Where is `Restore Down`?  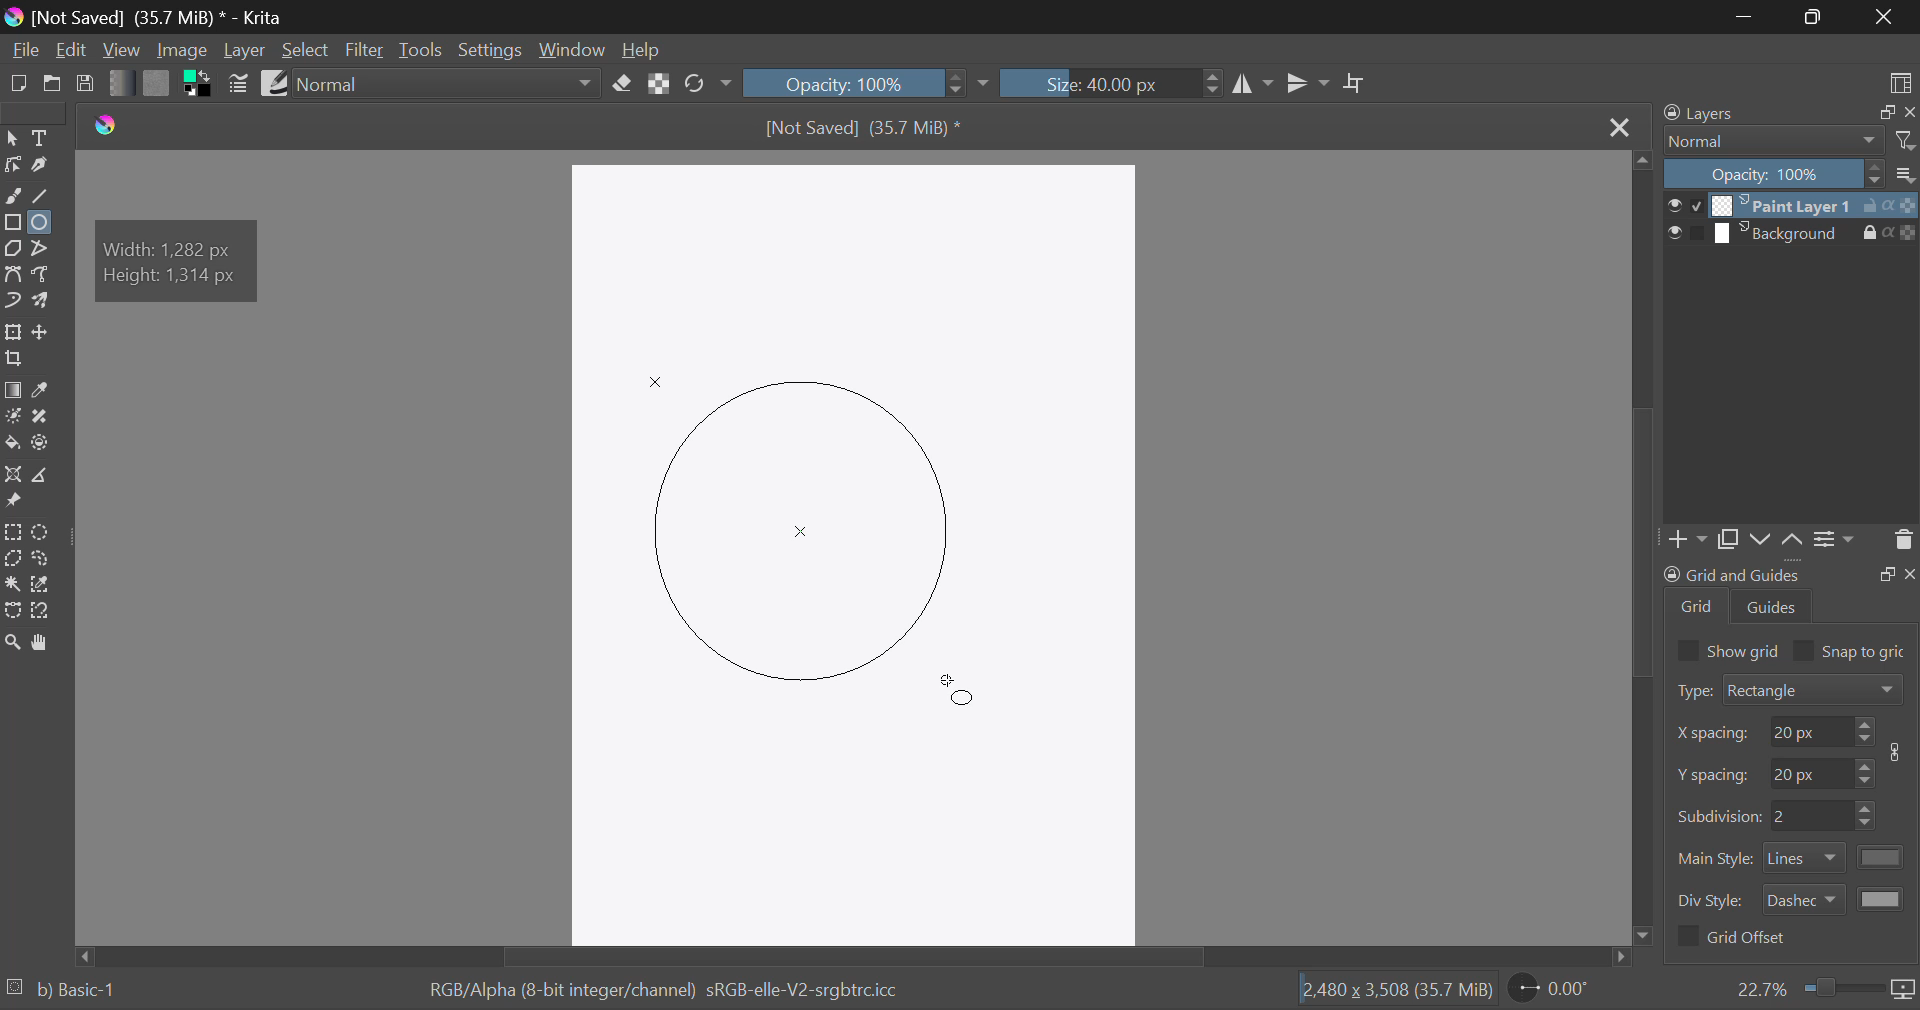 Restore Down is located at coordinates (1746, 17).